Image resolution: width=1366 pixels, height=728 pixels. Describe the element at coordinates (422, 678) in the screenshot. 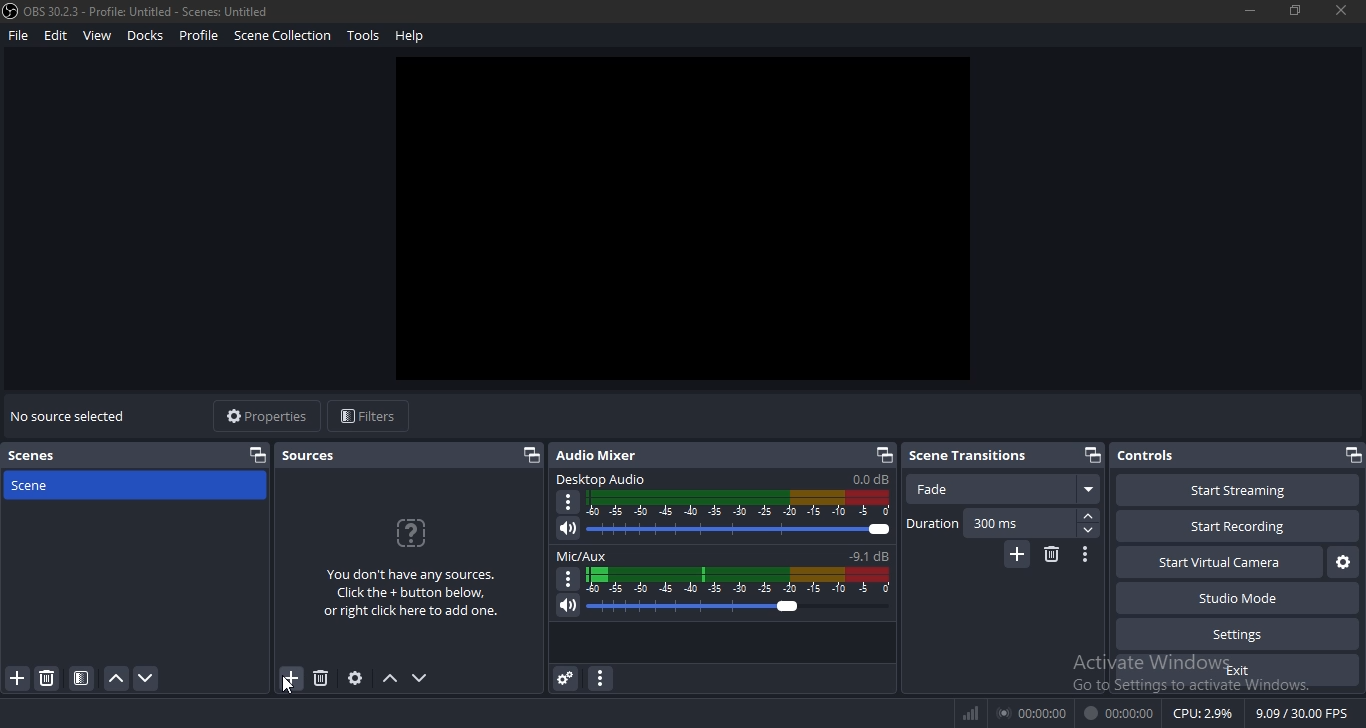

I see `move down` at that location.